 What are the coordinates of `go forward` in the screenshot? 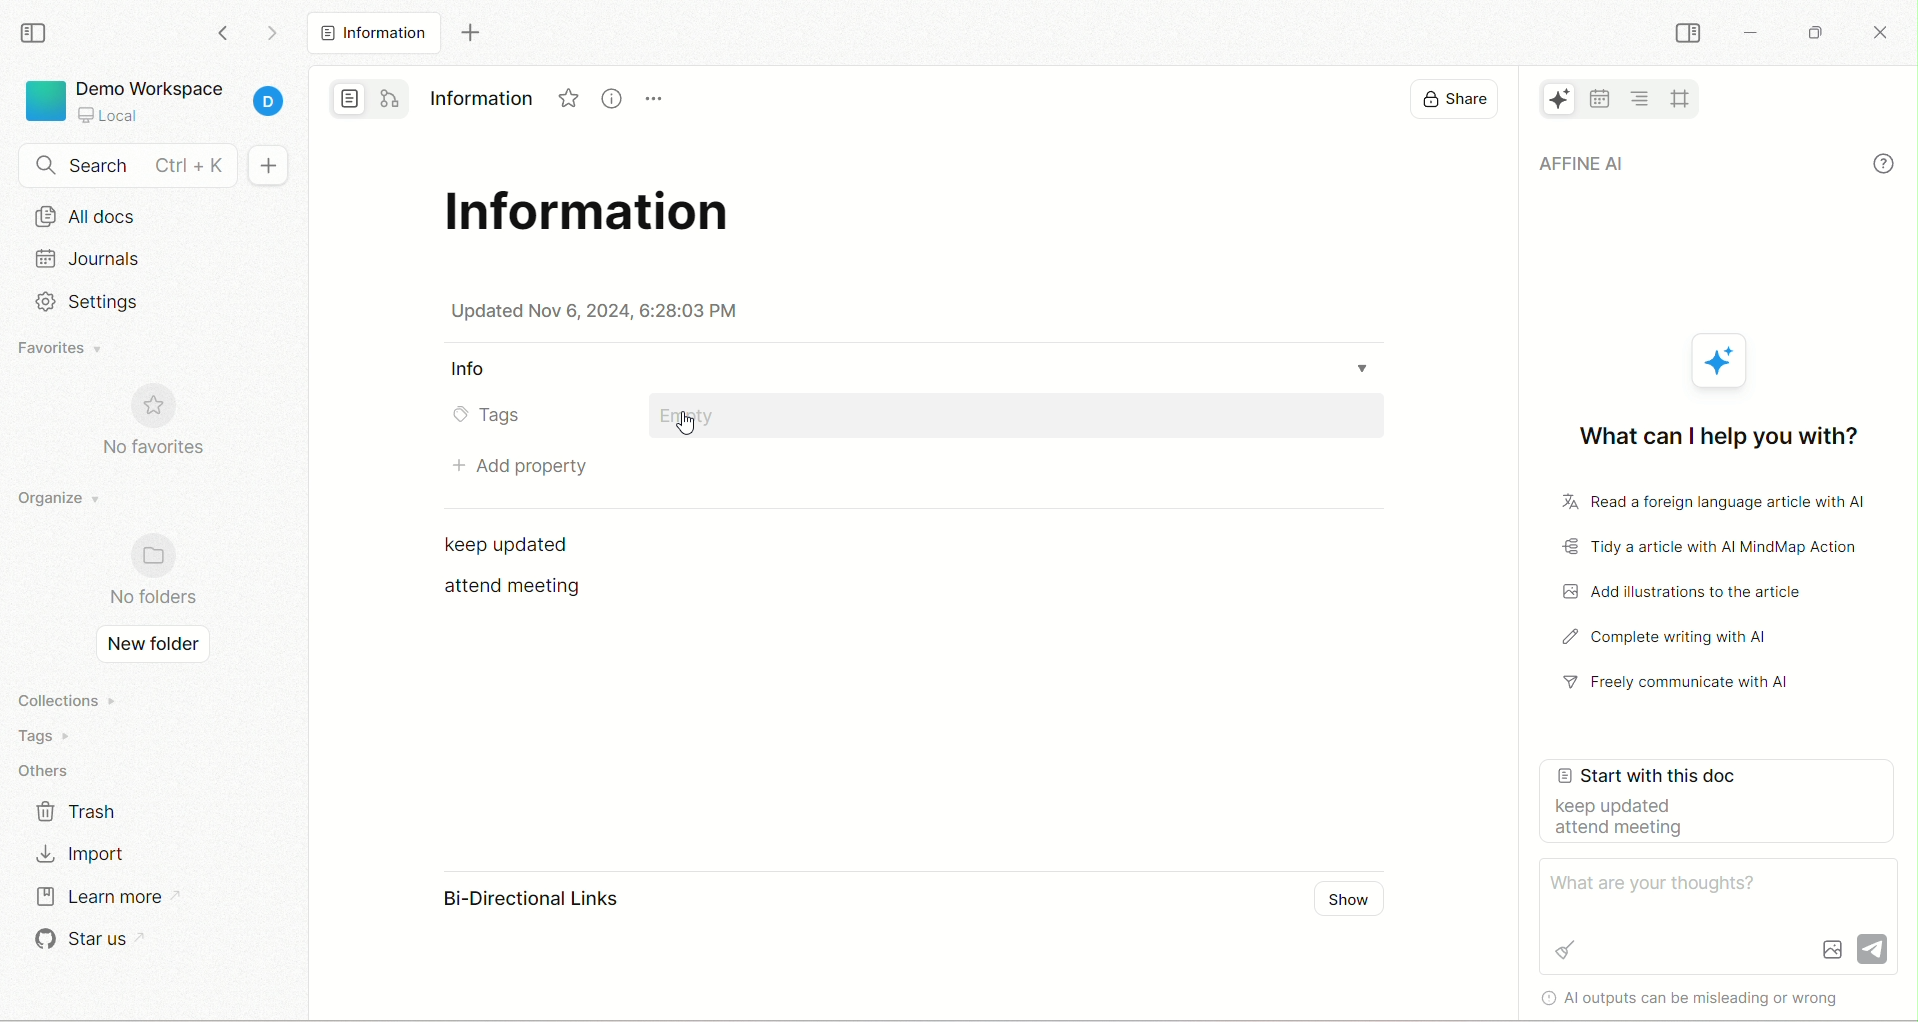 It's located at (267, 34).